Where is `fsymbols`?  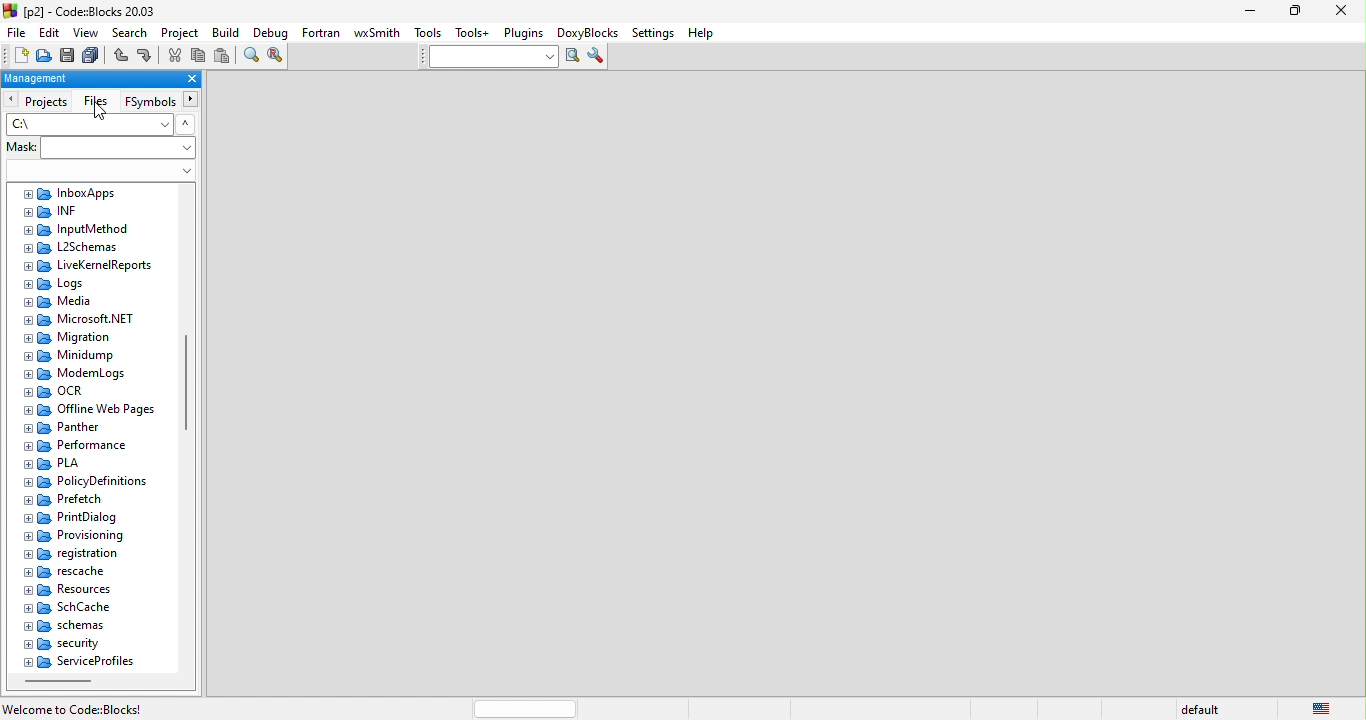
fsymbols is located at coordinates (161, 100).